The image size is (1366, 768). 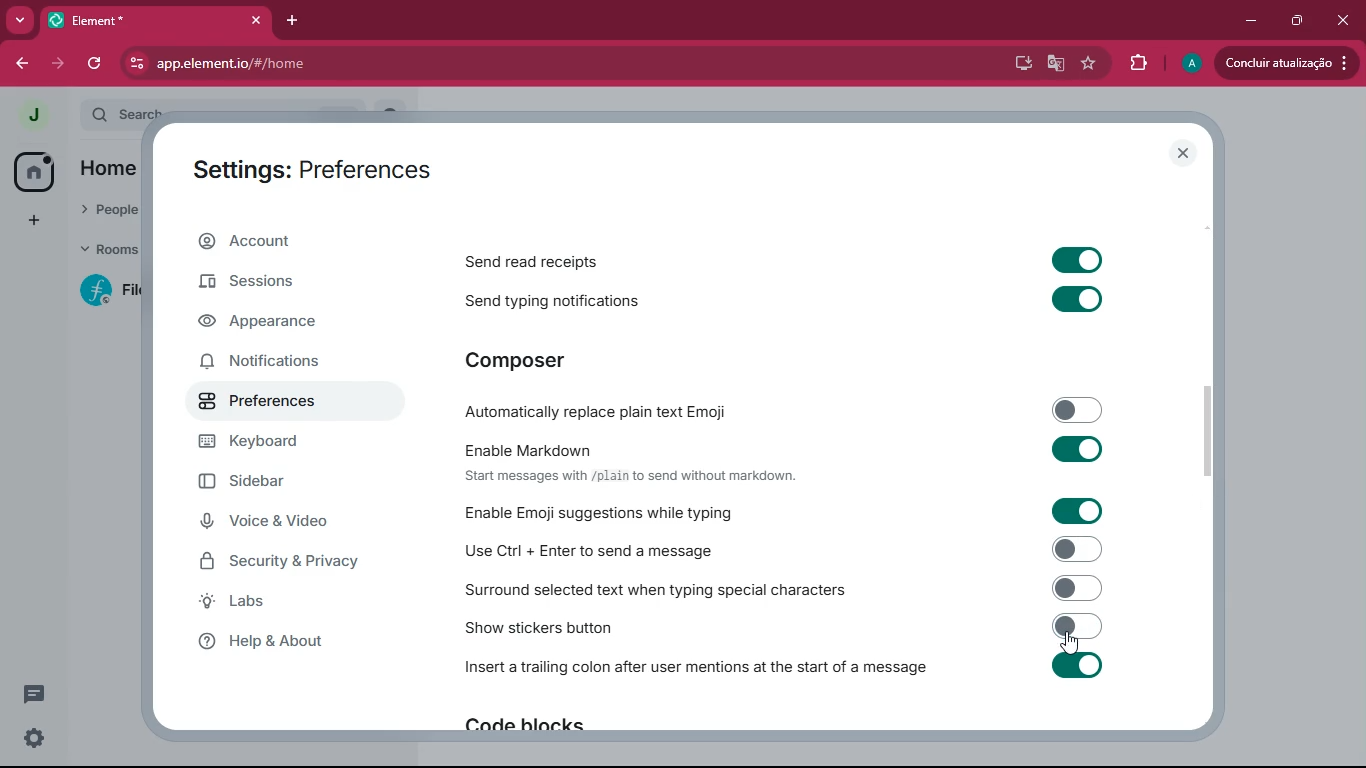 I want to click on profile picture, so click(x=32, y=115).